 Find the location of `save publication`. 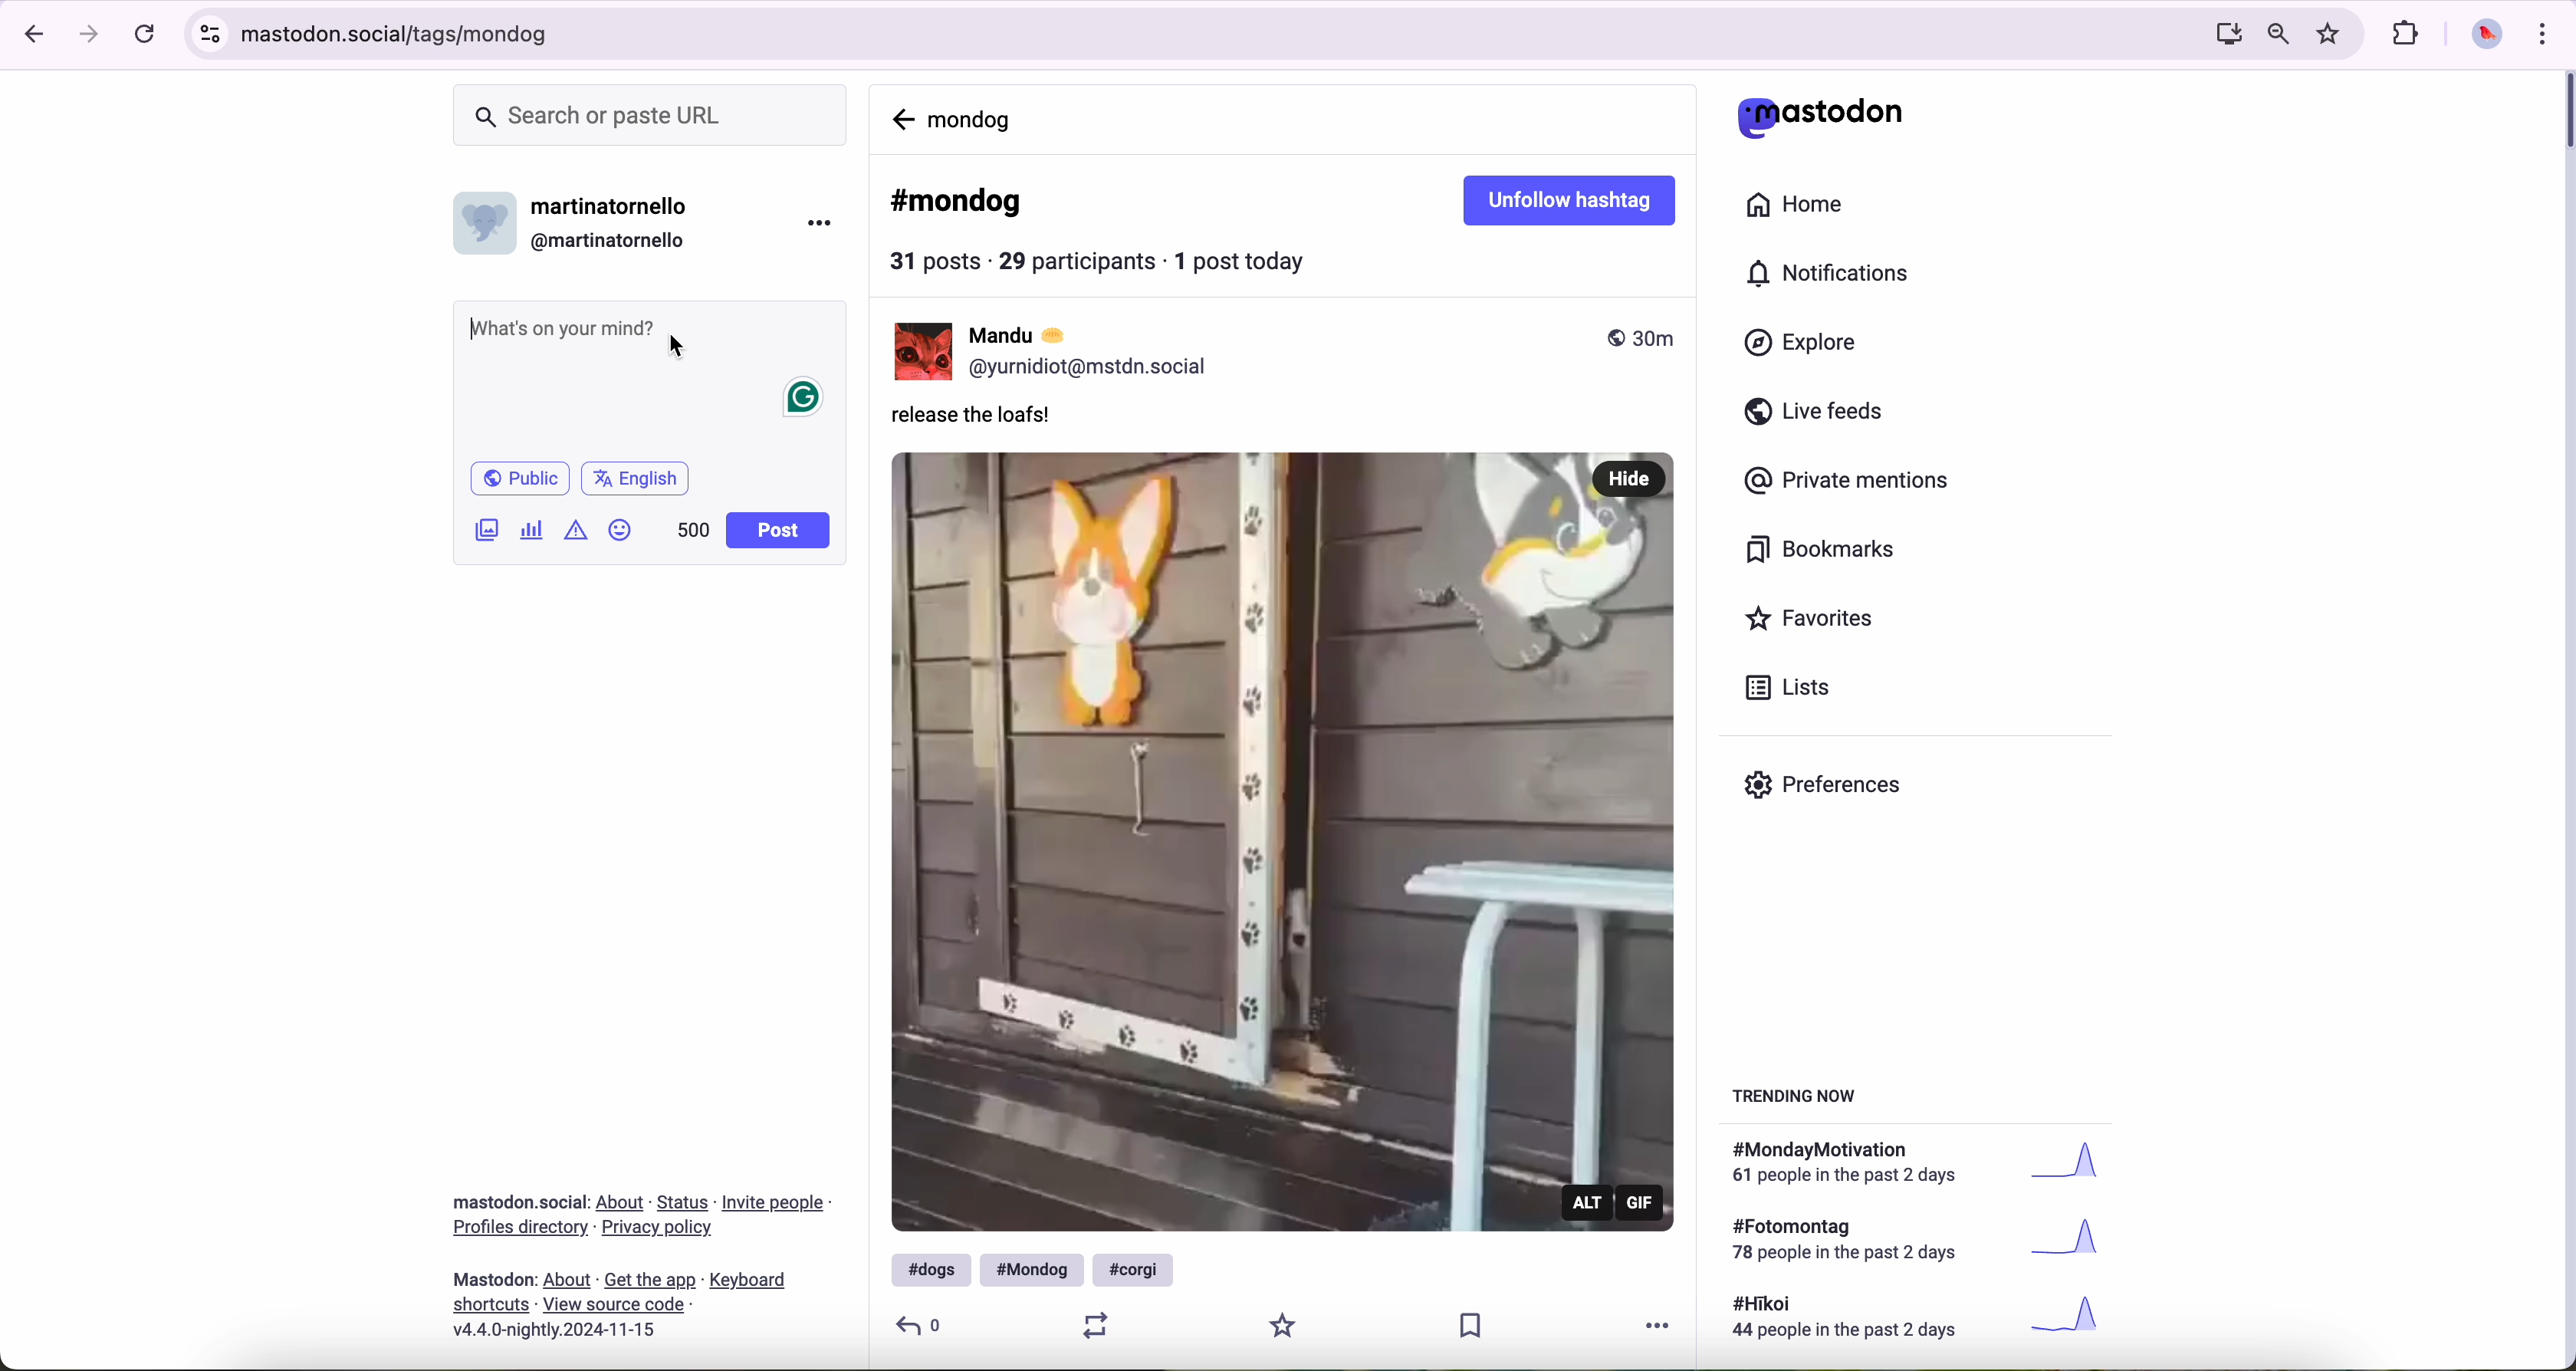

save publication is located at coordinates (1479, 1328).